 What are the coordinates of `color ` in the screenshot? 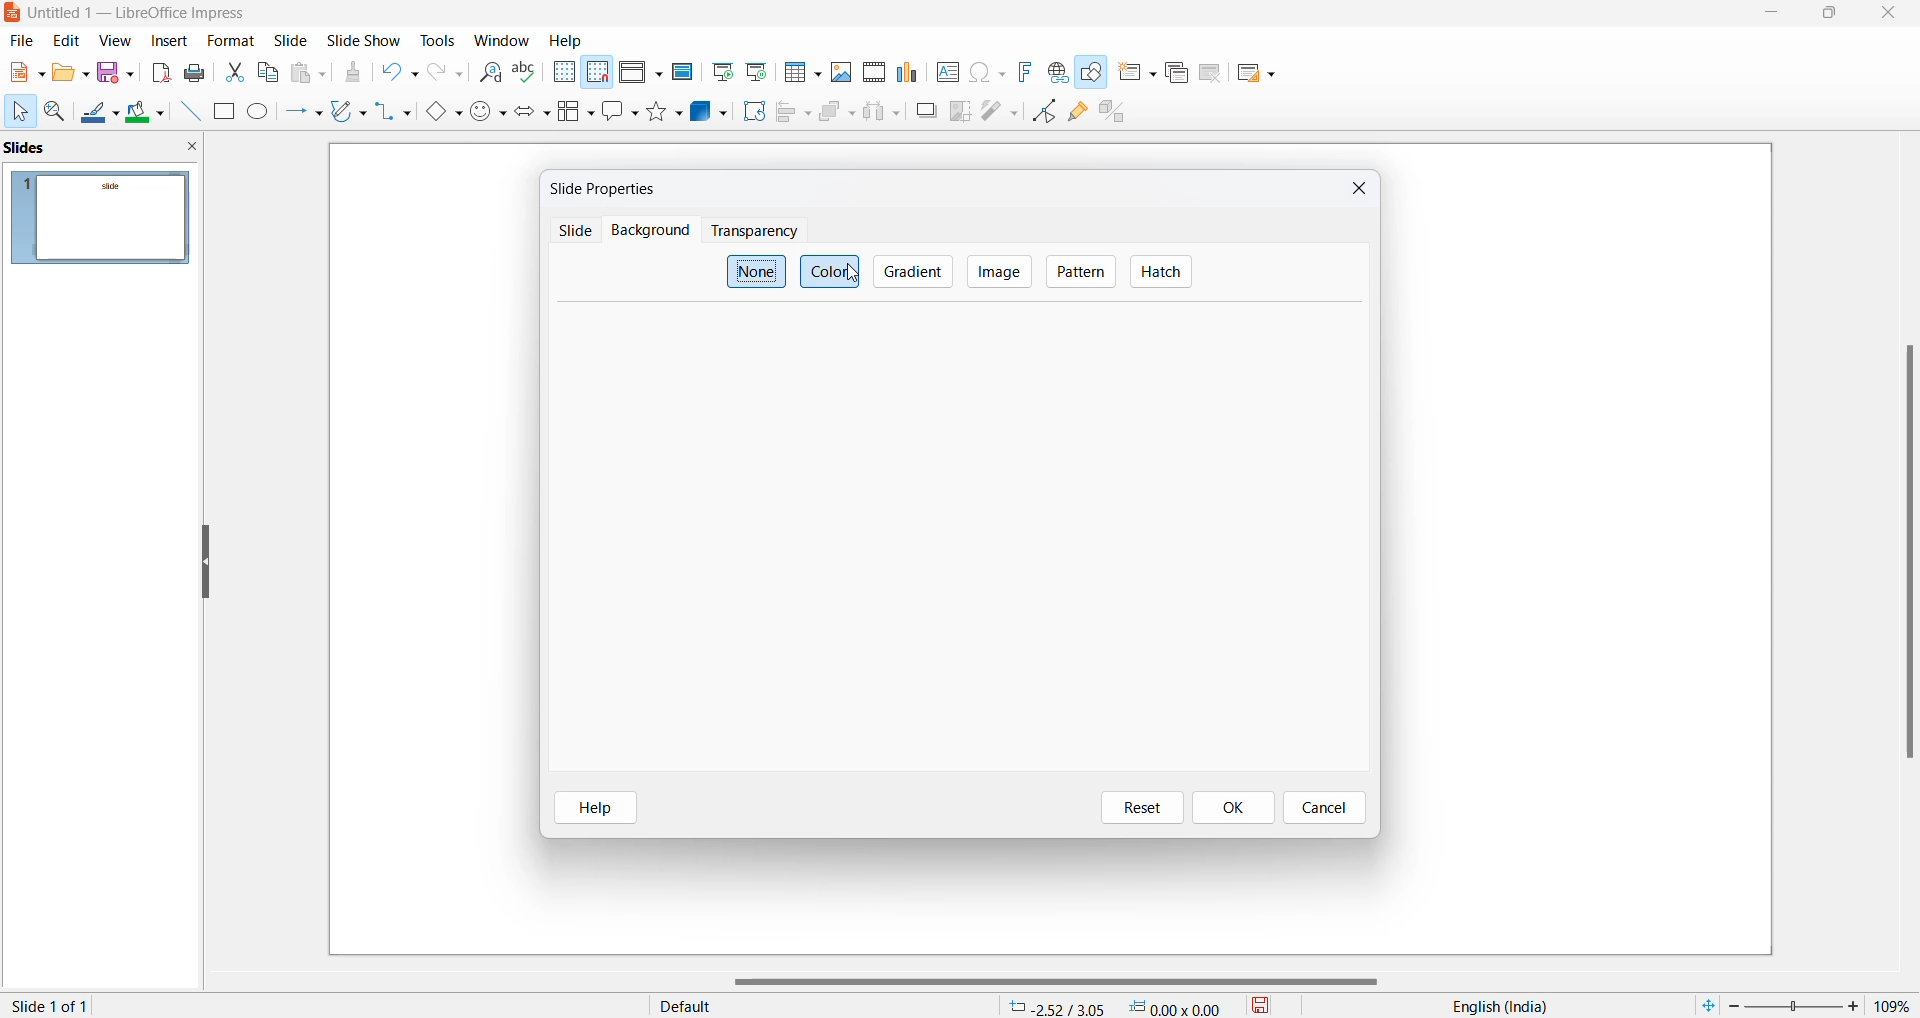 It's located at (832, 270).